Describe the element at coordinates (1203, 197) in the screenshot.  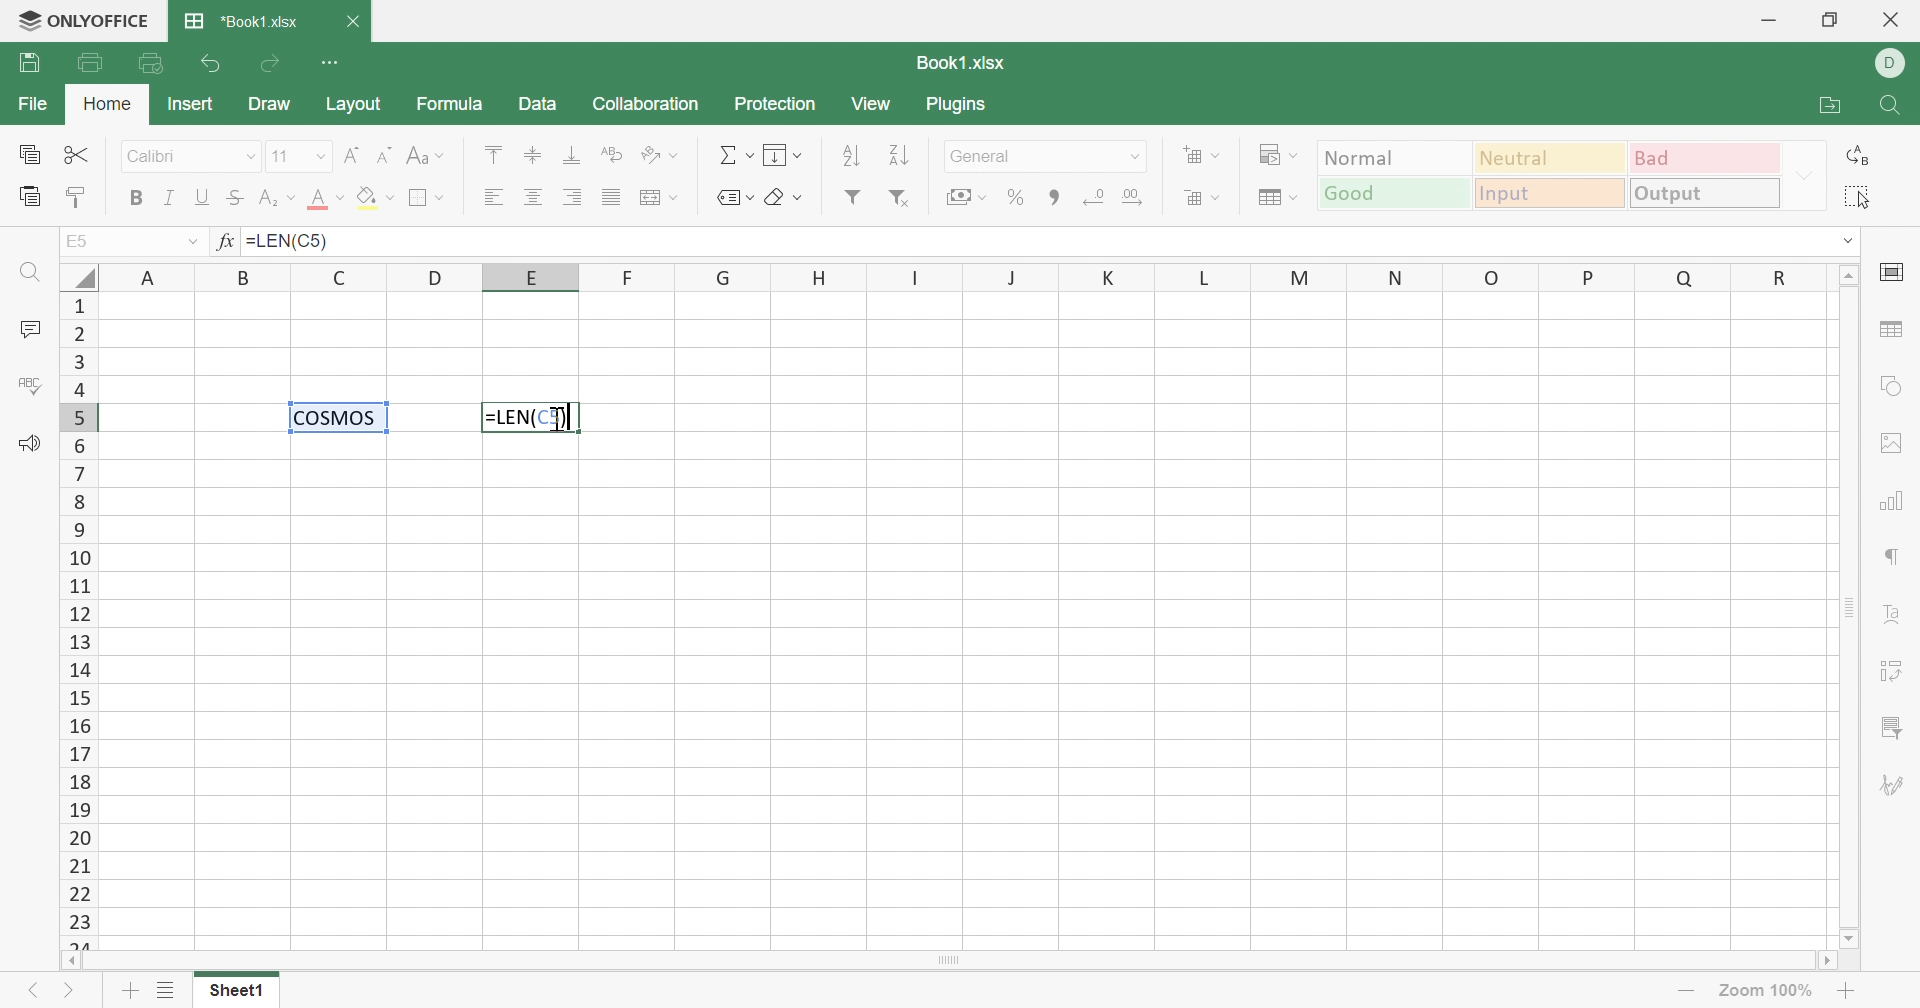
I see `Delete cells` at that location.